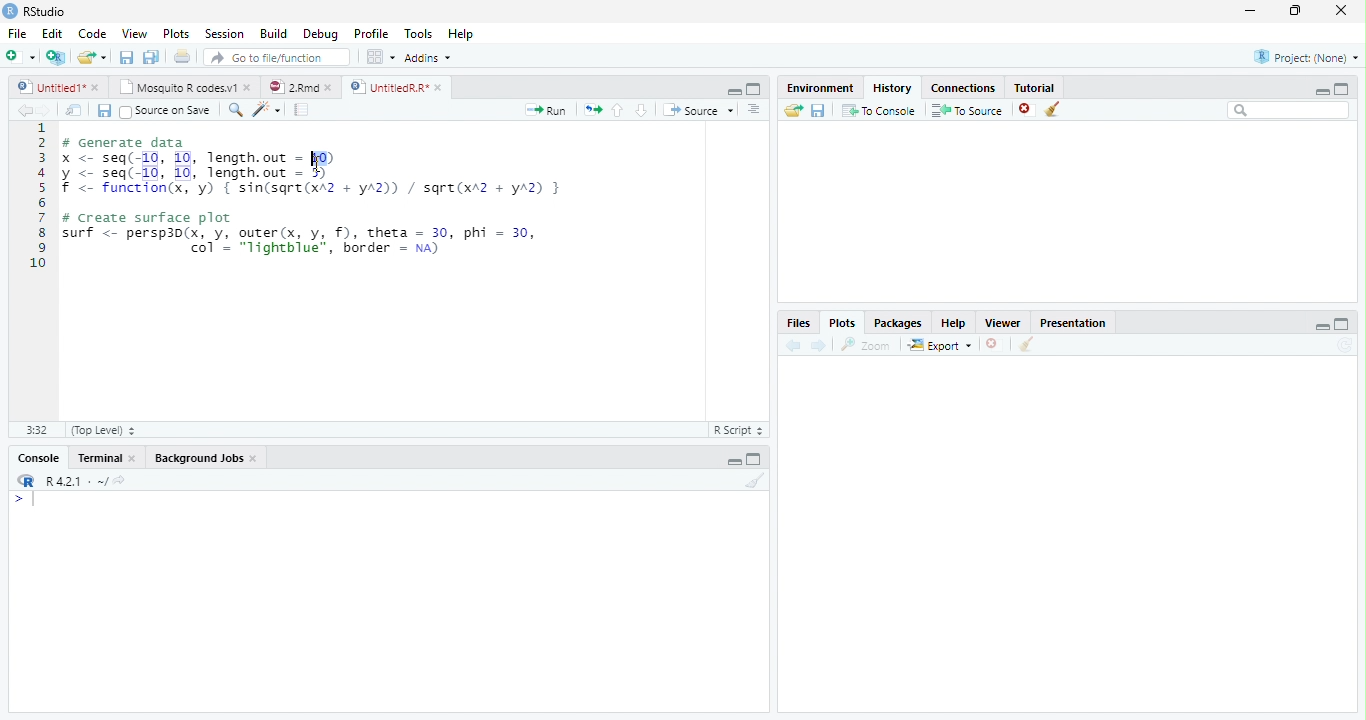 The image size is (1366, 720). What do you see at coordinates (267, 109) in the screenshot?
I see `Code tools` at bounding box center [267, 109].